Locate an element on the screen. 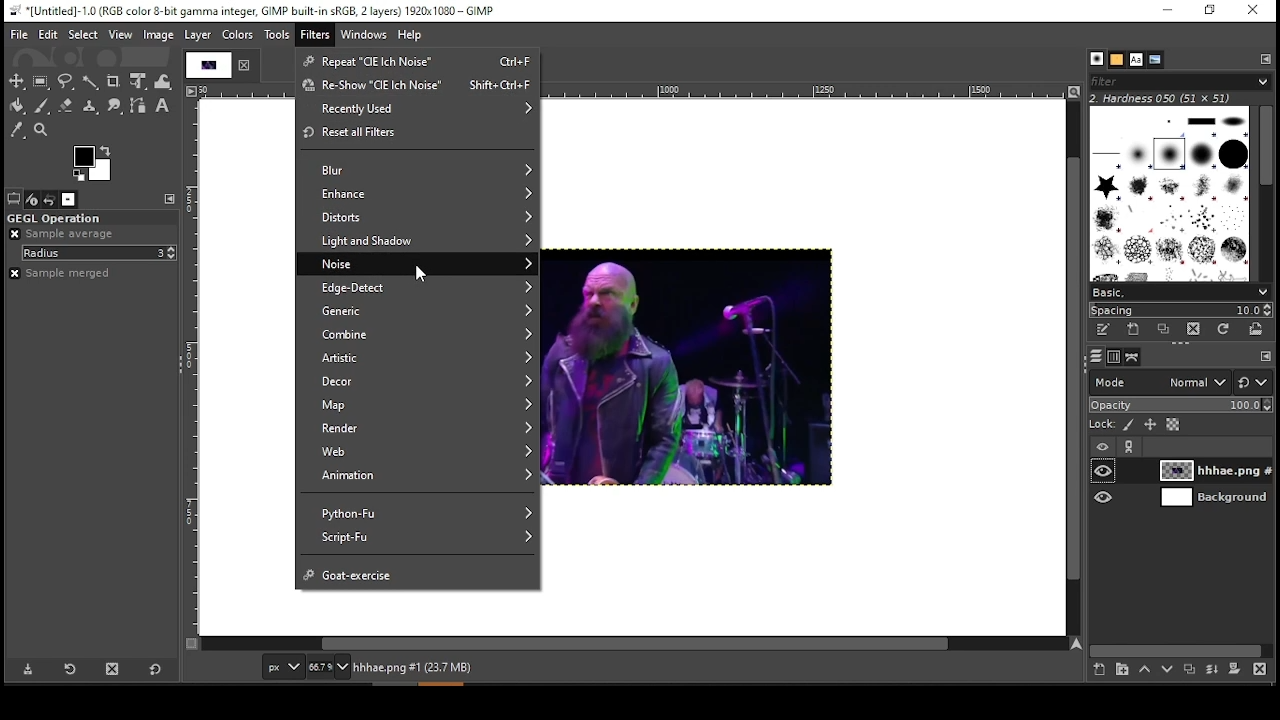 This screenshot has width=1280, height=720. eraser tool is located at coordinates (64, 105).